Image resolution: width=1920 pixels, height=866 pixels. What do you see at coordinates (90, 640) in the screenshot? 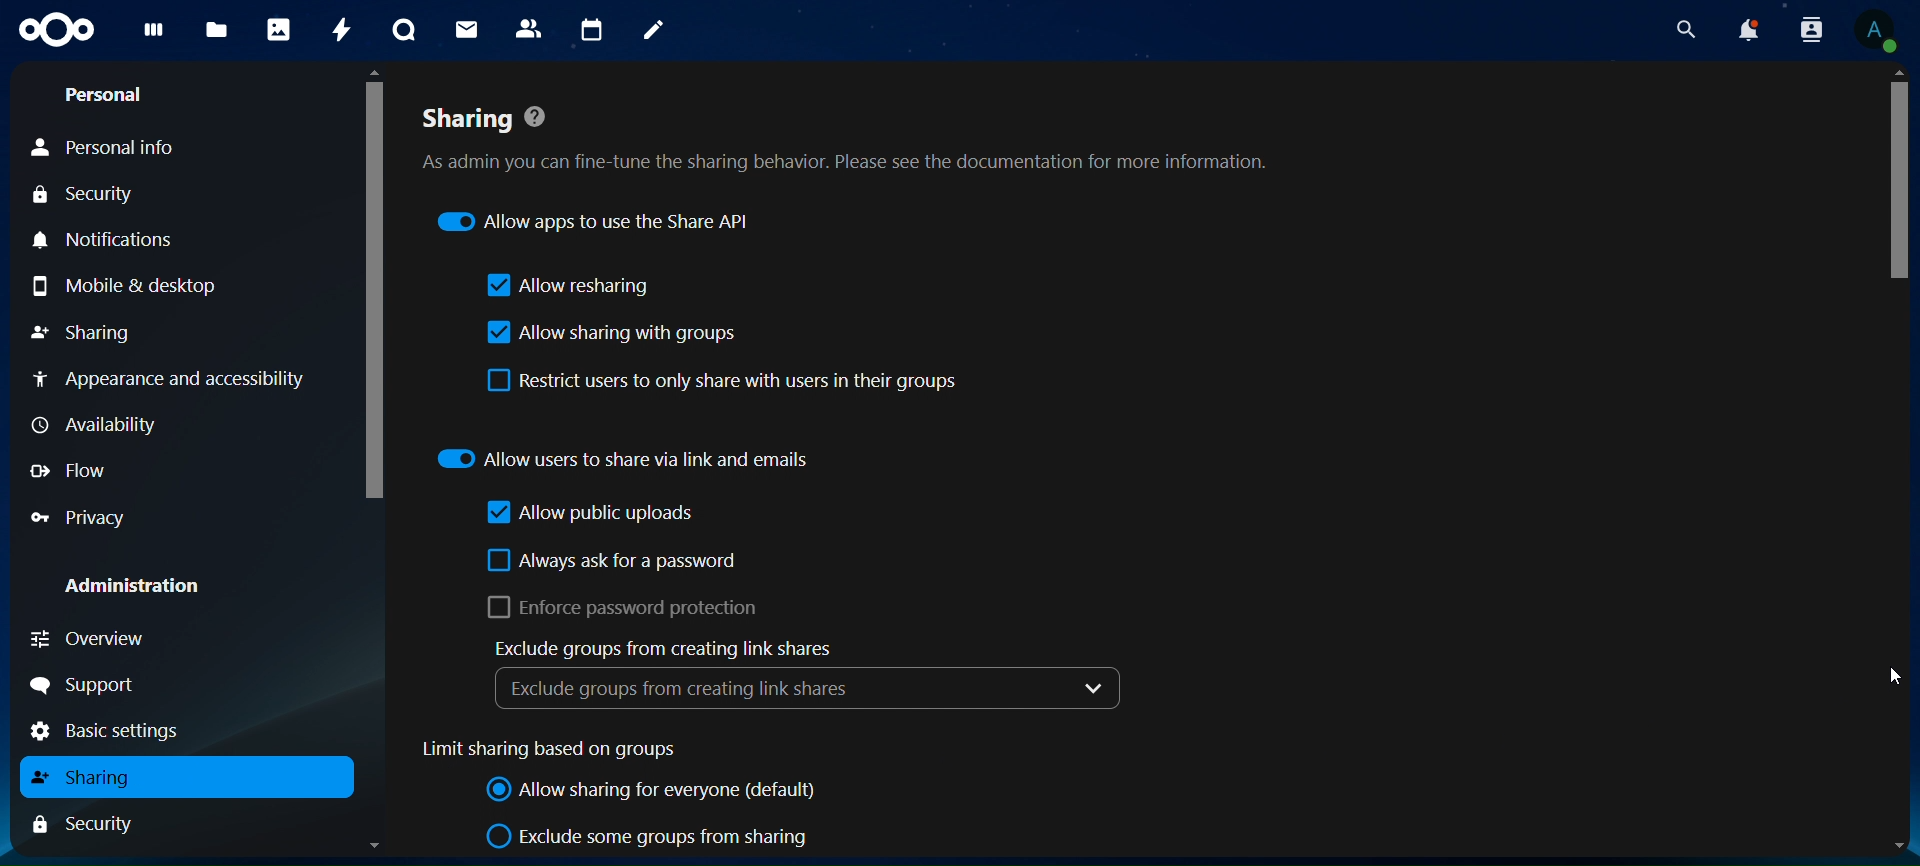
I see `overview` at bounding box center [90, 640].